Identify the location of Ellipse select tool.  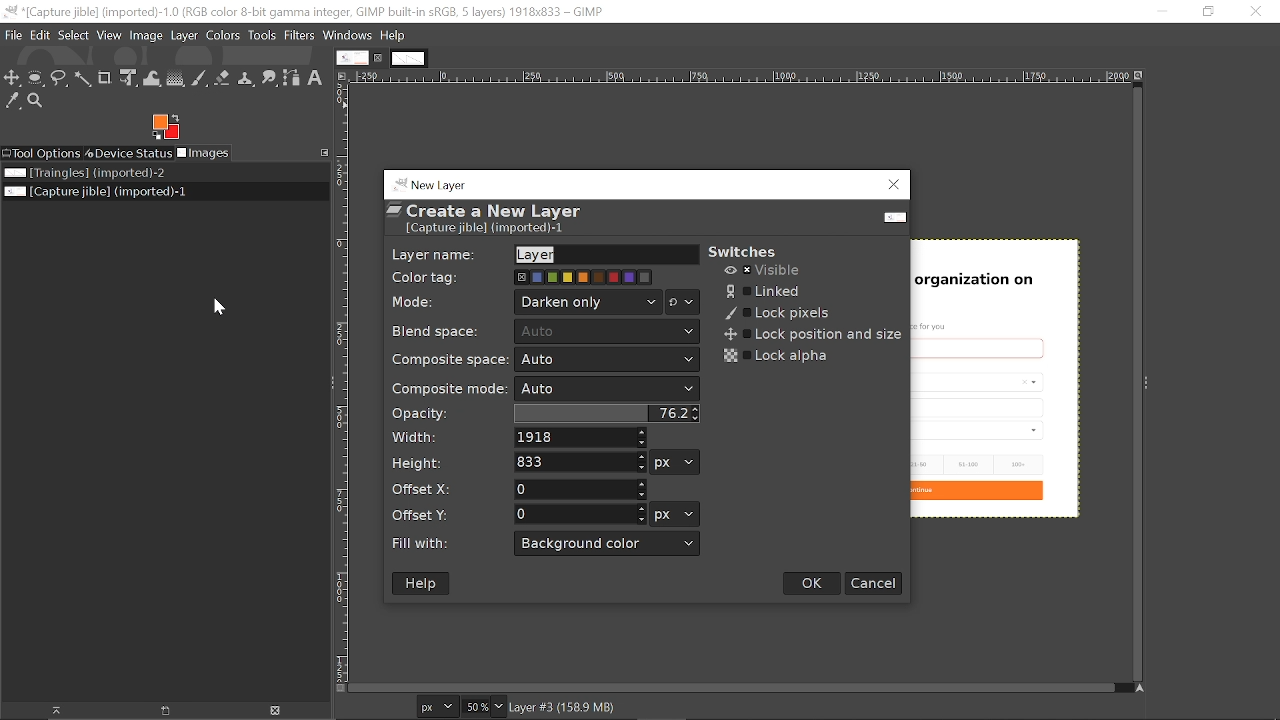
(36, 78).